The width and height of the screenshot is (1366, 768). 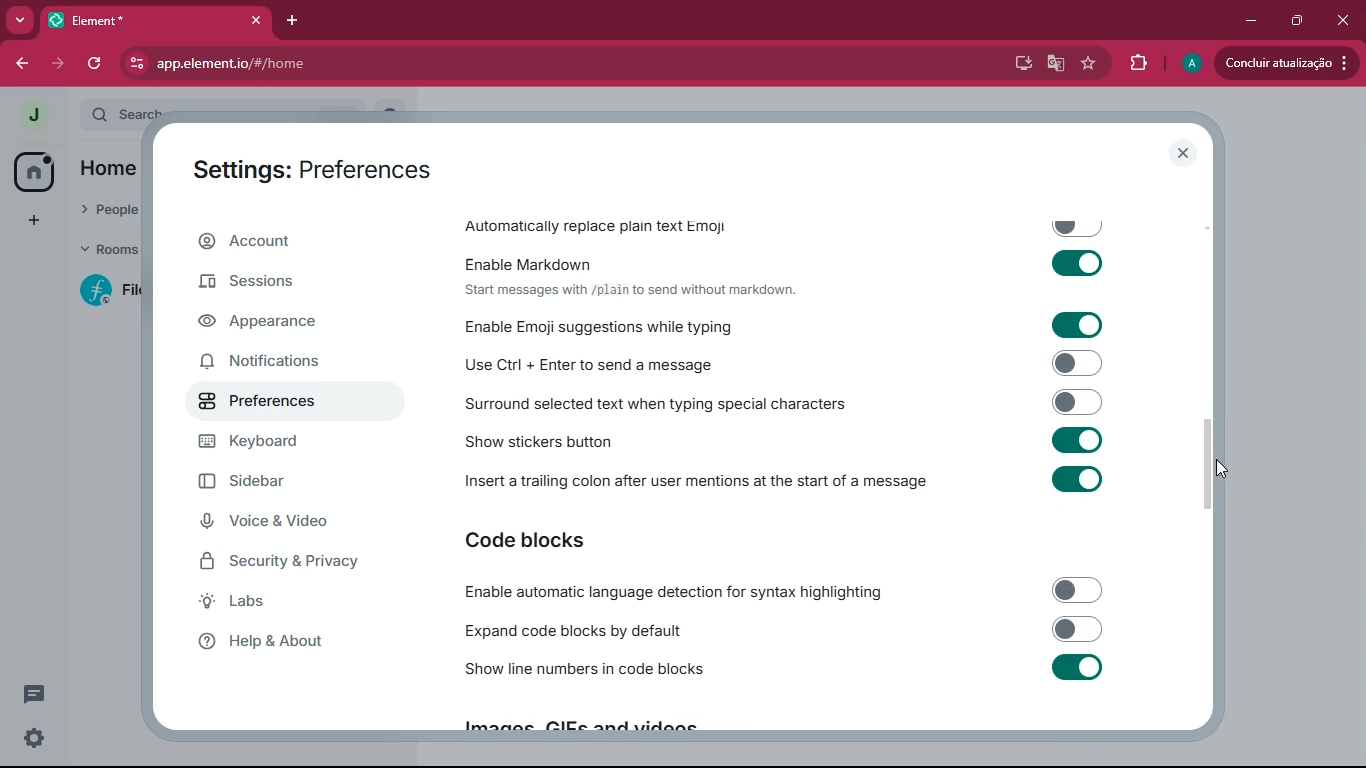 I want to click on sidebar, so click(x=278, y=481).